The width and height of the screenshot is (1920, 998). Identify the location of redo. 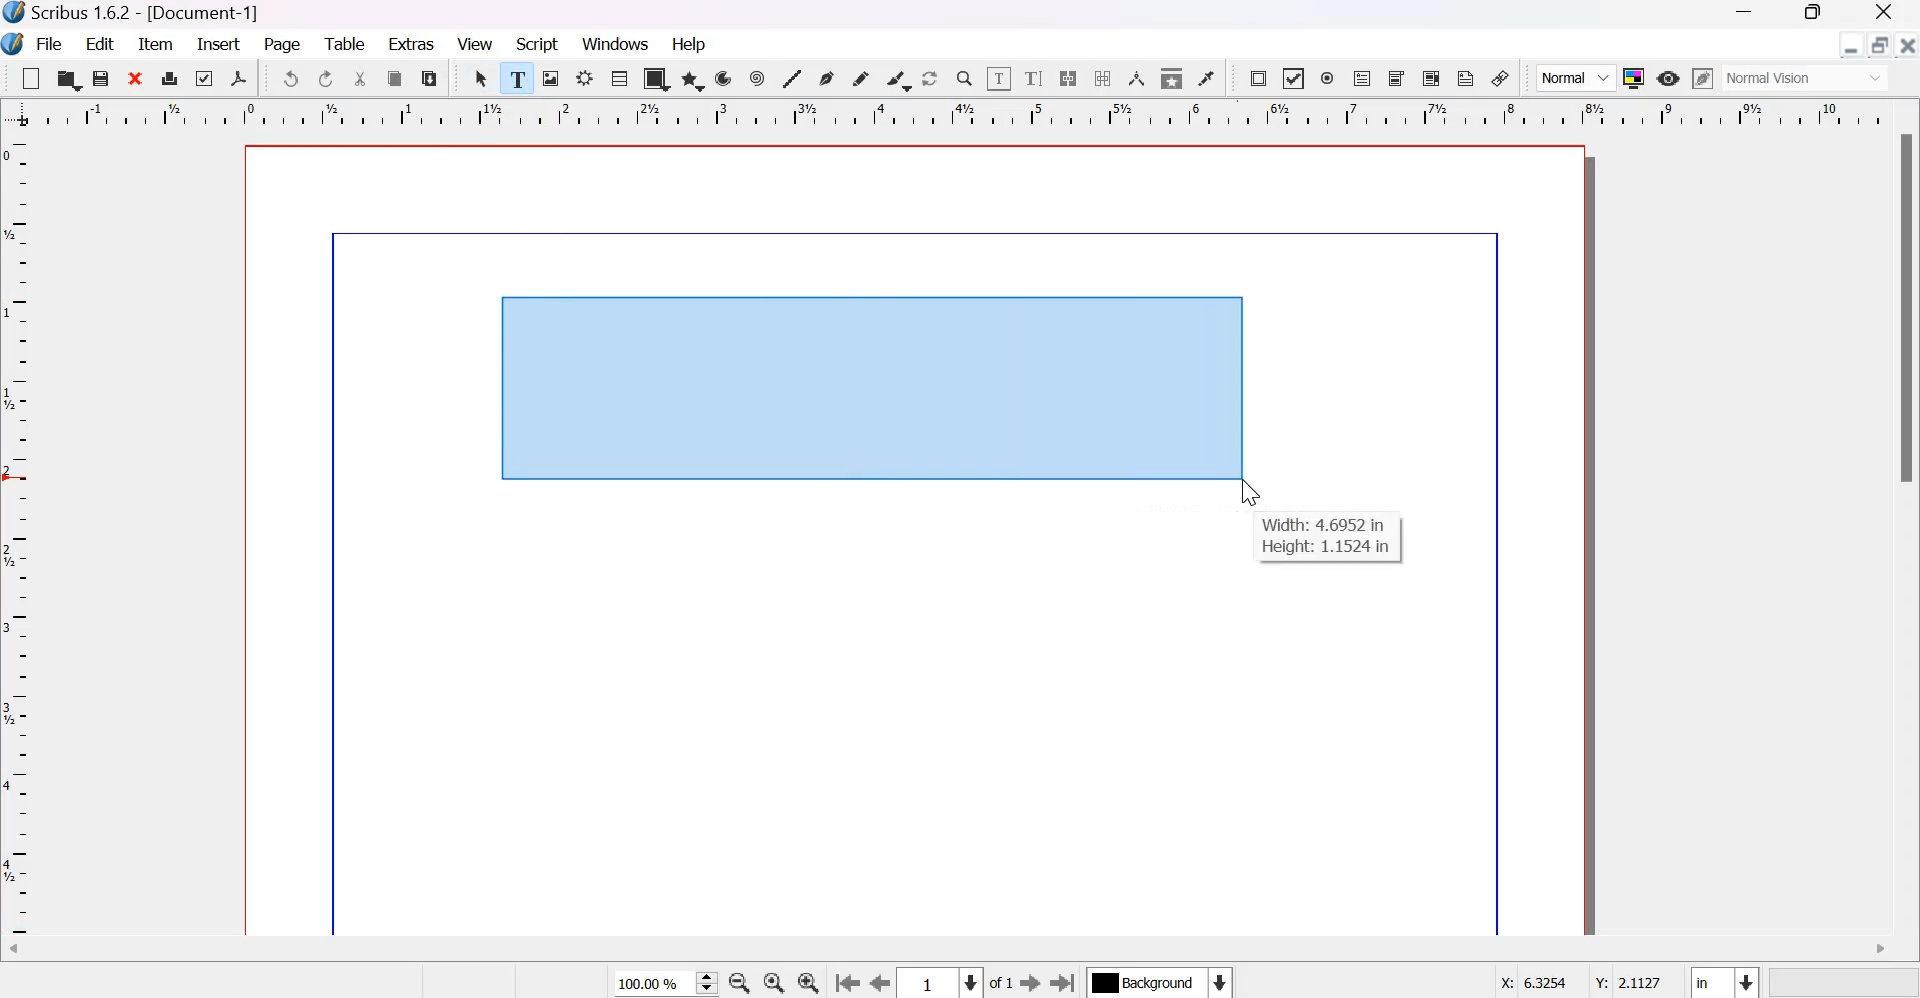
(327, 79).